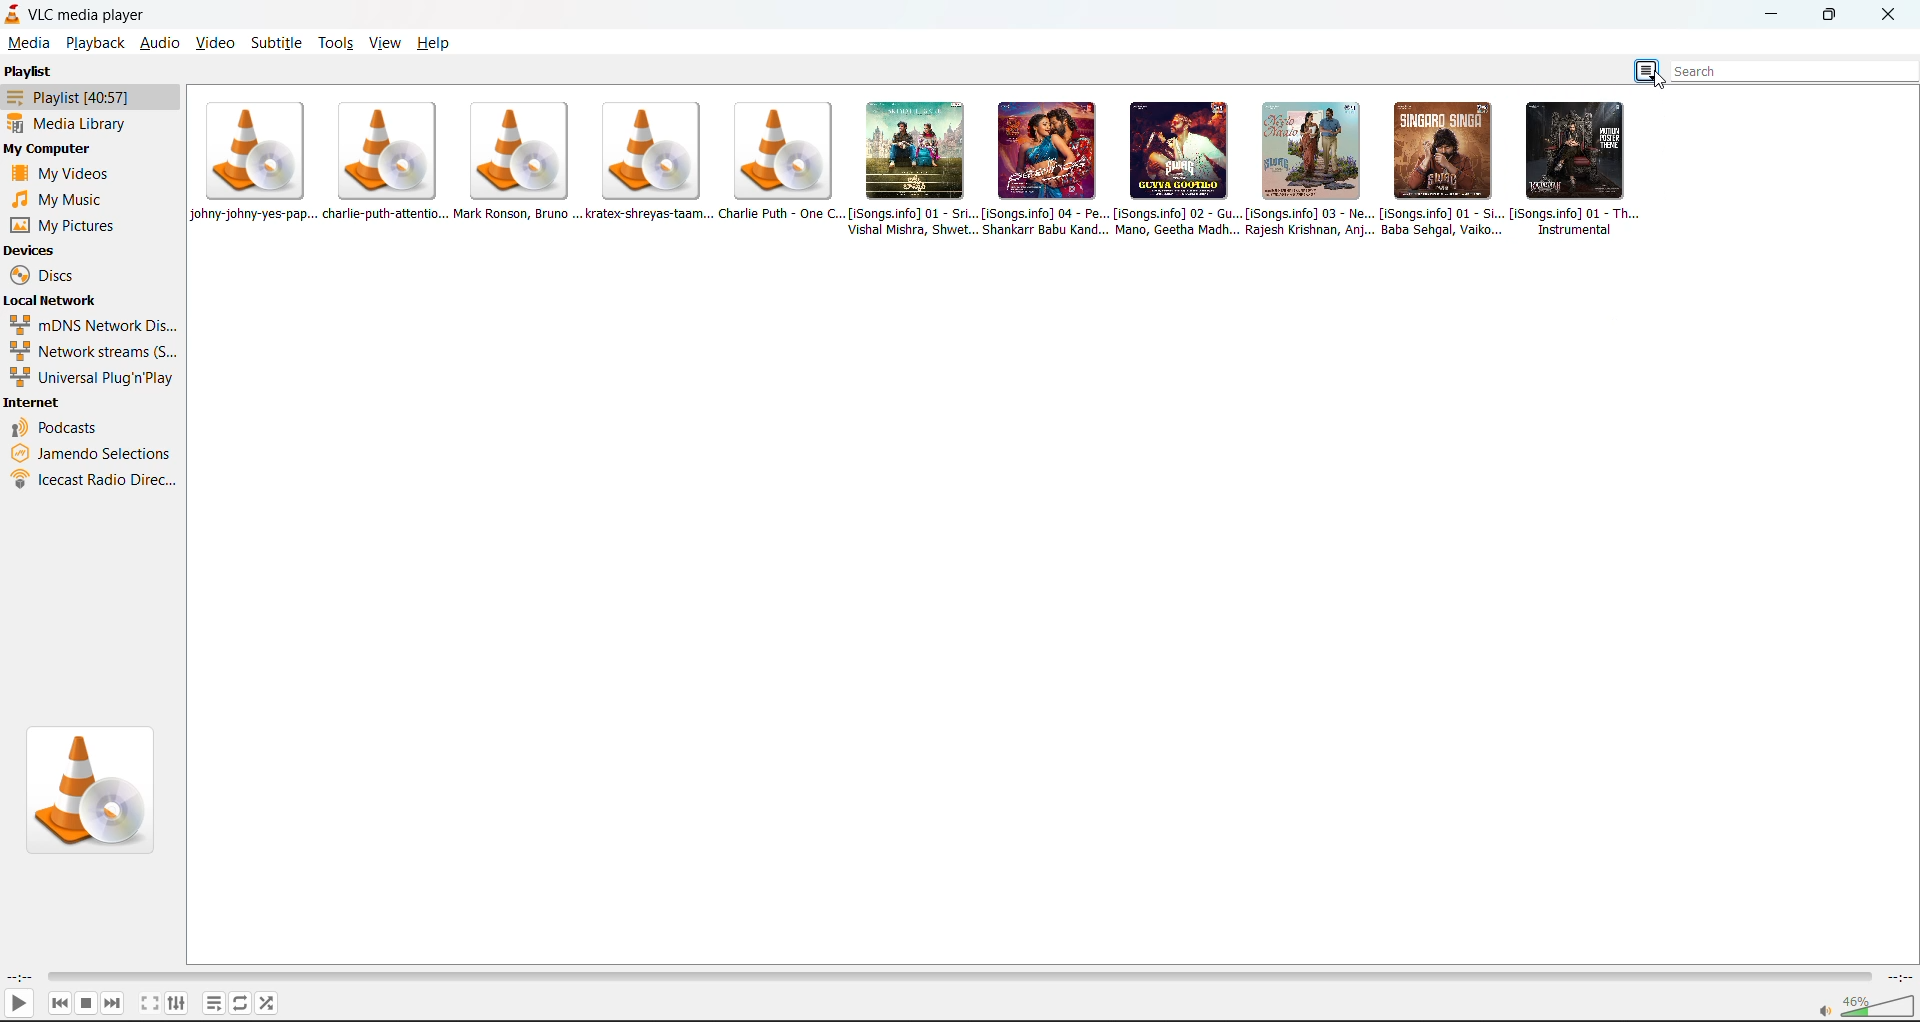 This screenshot has height=1022, width=1920. I want to click on playlist, so click(32, 72).